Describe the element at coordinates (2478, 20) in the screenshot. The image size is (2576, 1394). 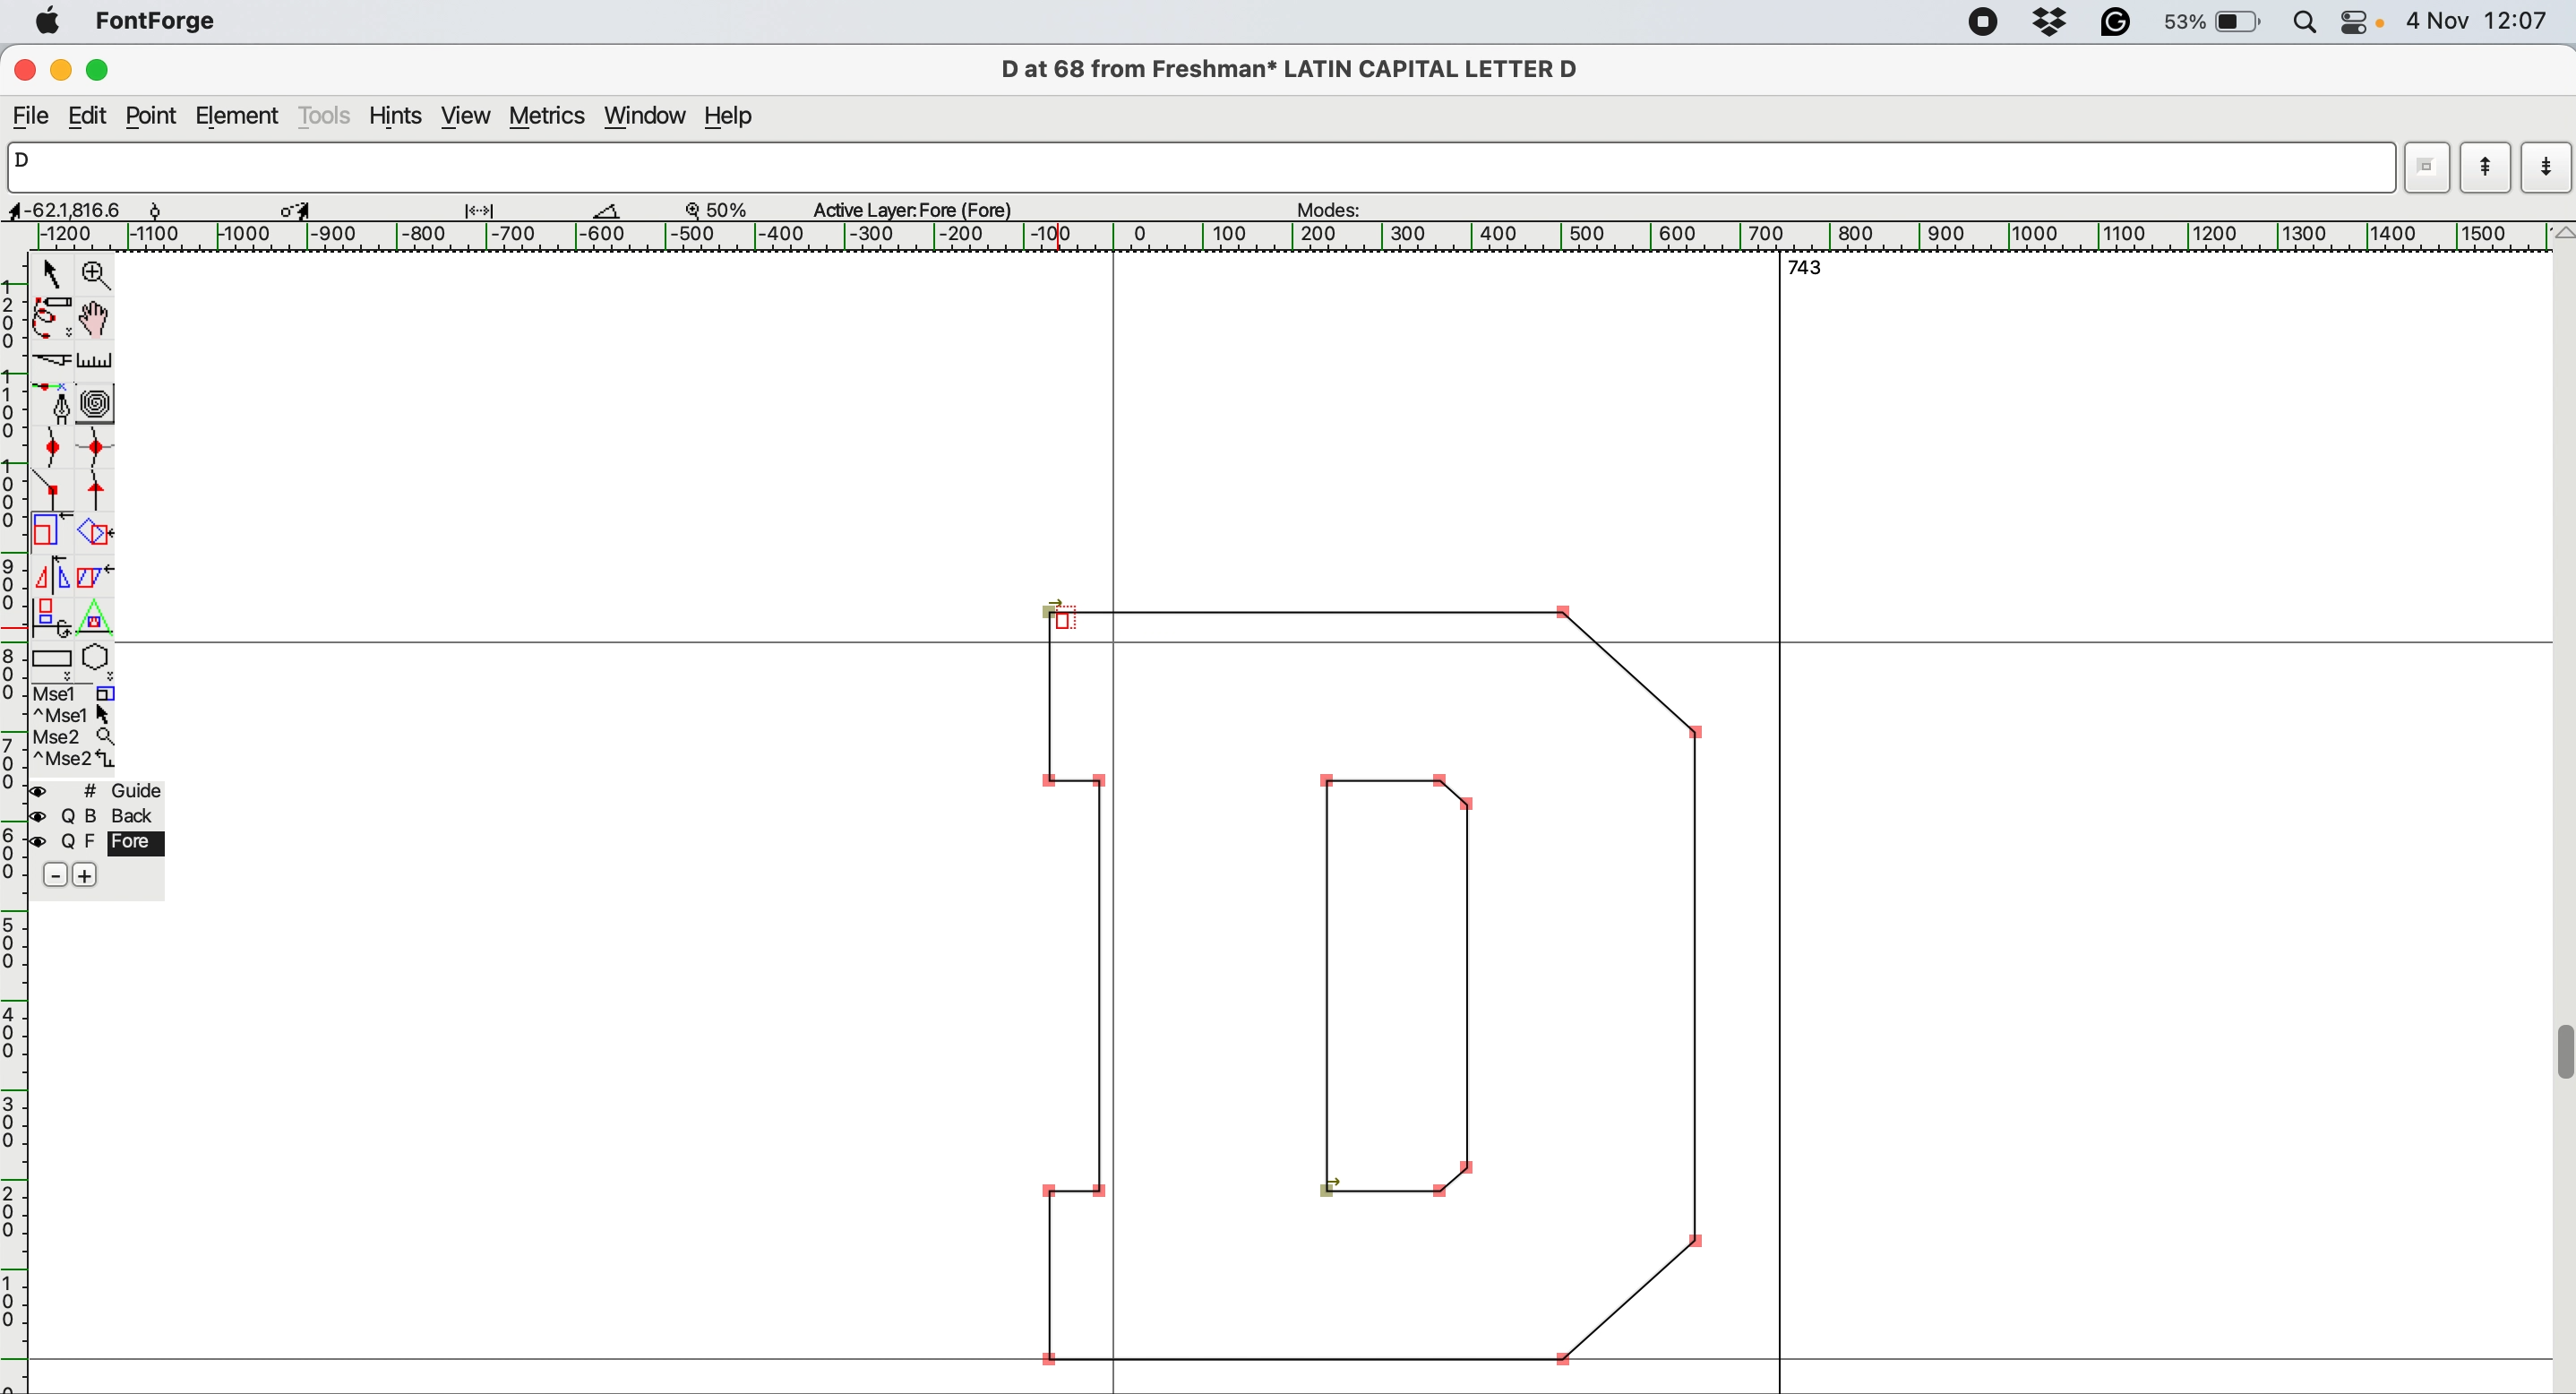
I see `4 Nov 12:07` at that location.